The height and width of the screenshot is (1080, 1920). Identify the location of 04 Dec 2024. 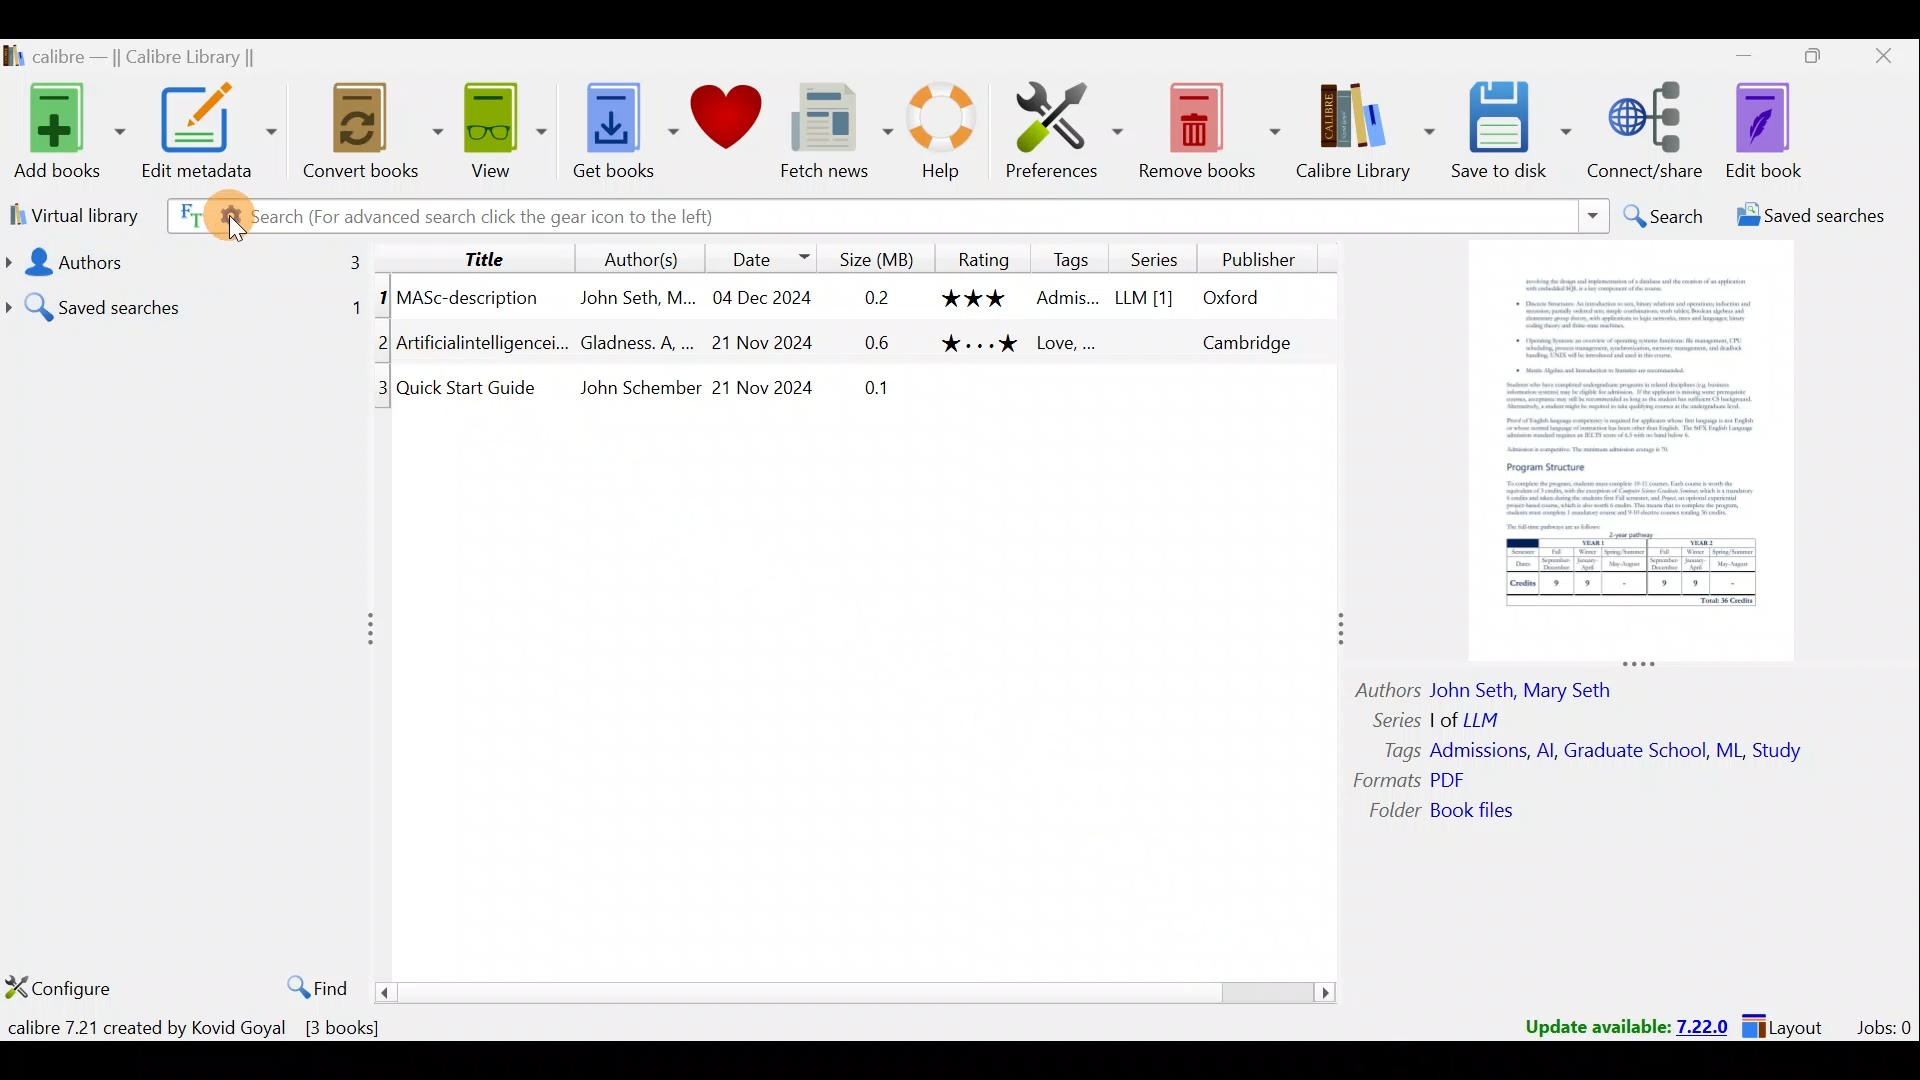
(762, 299).